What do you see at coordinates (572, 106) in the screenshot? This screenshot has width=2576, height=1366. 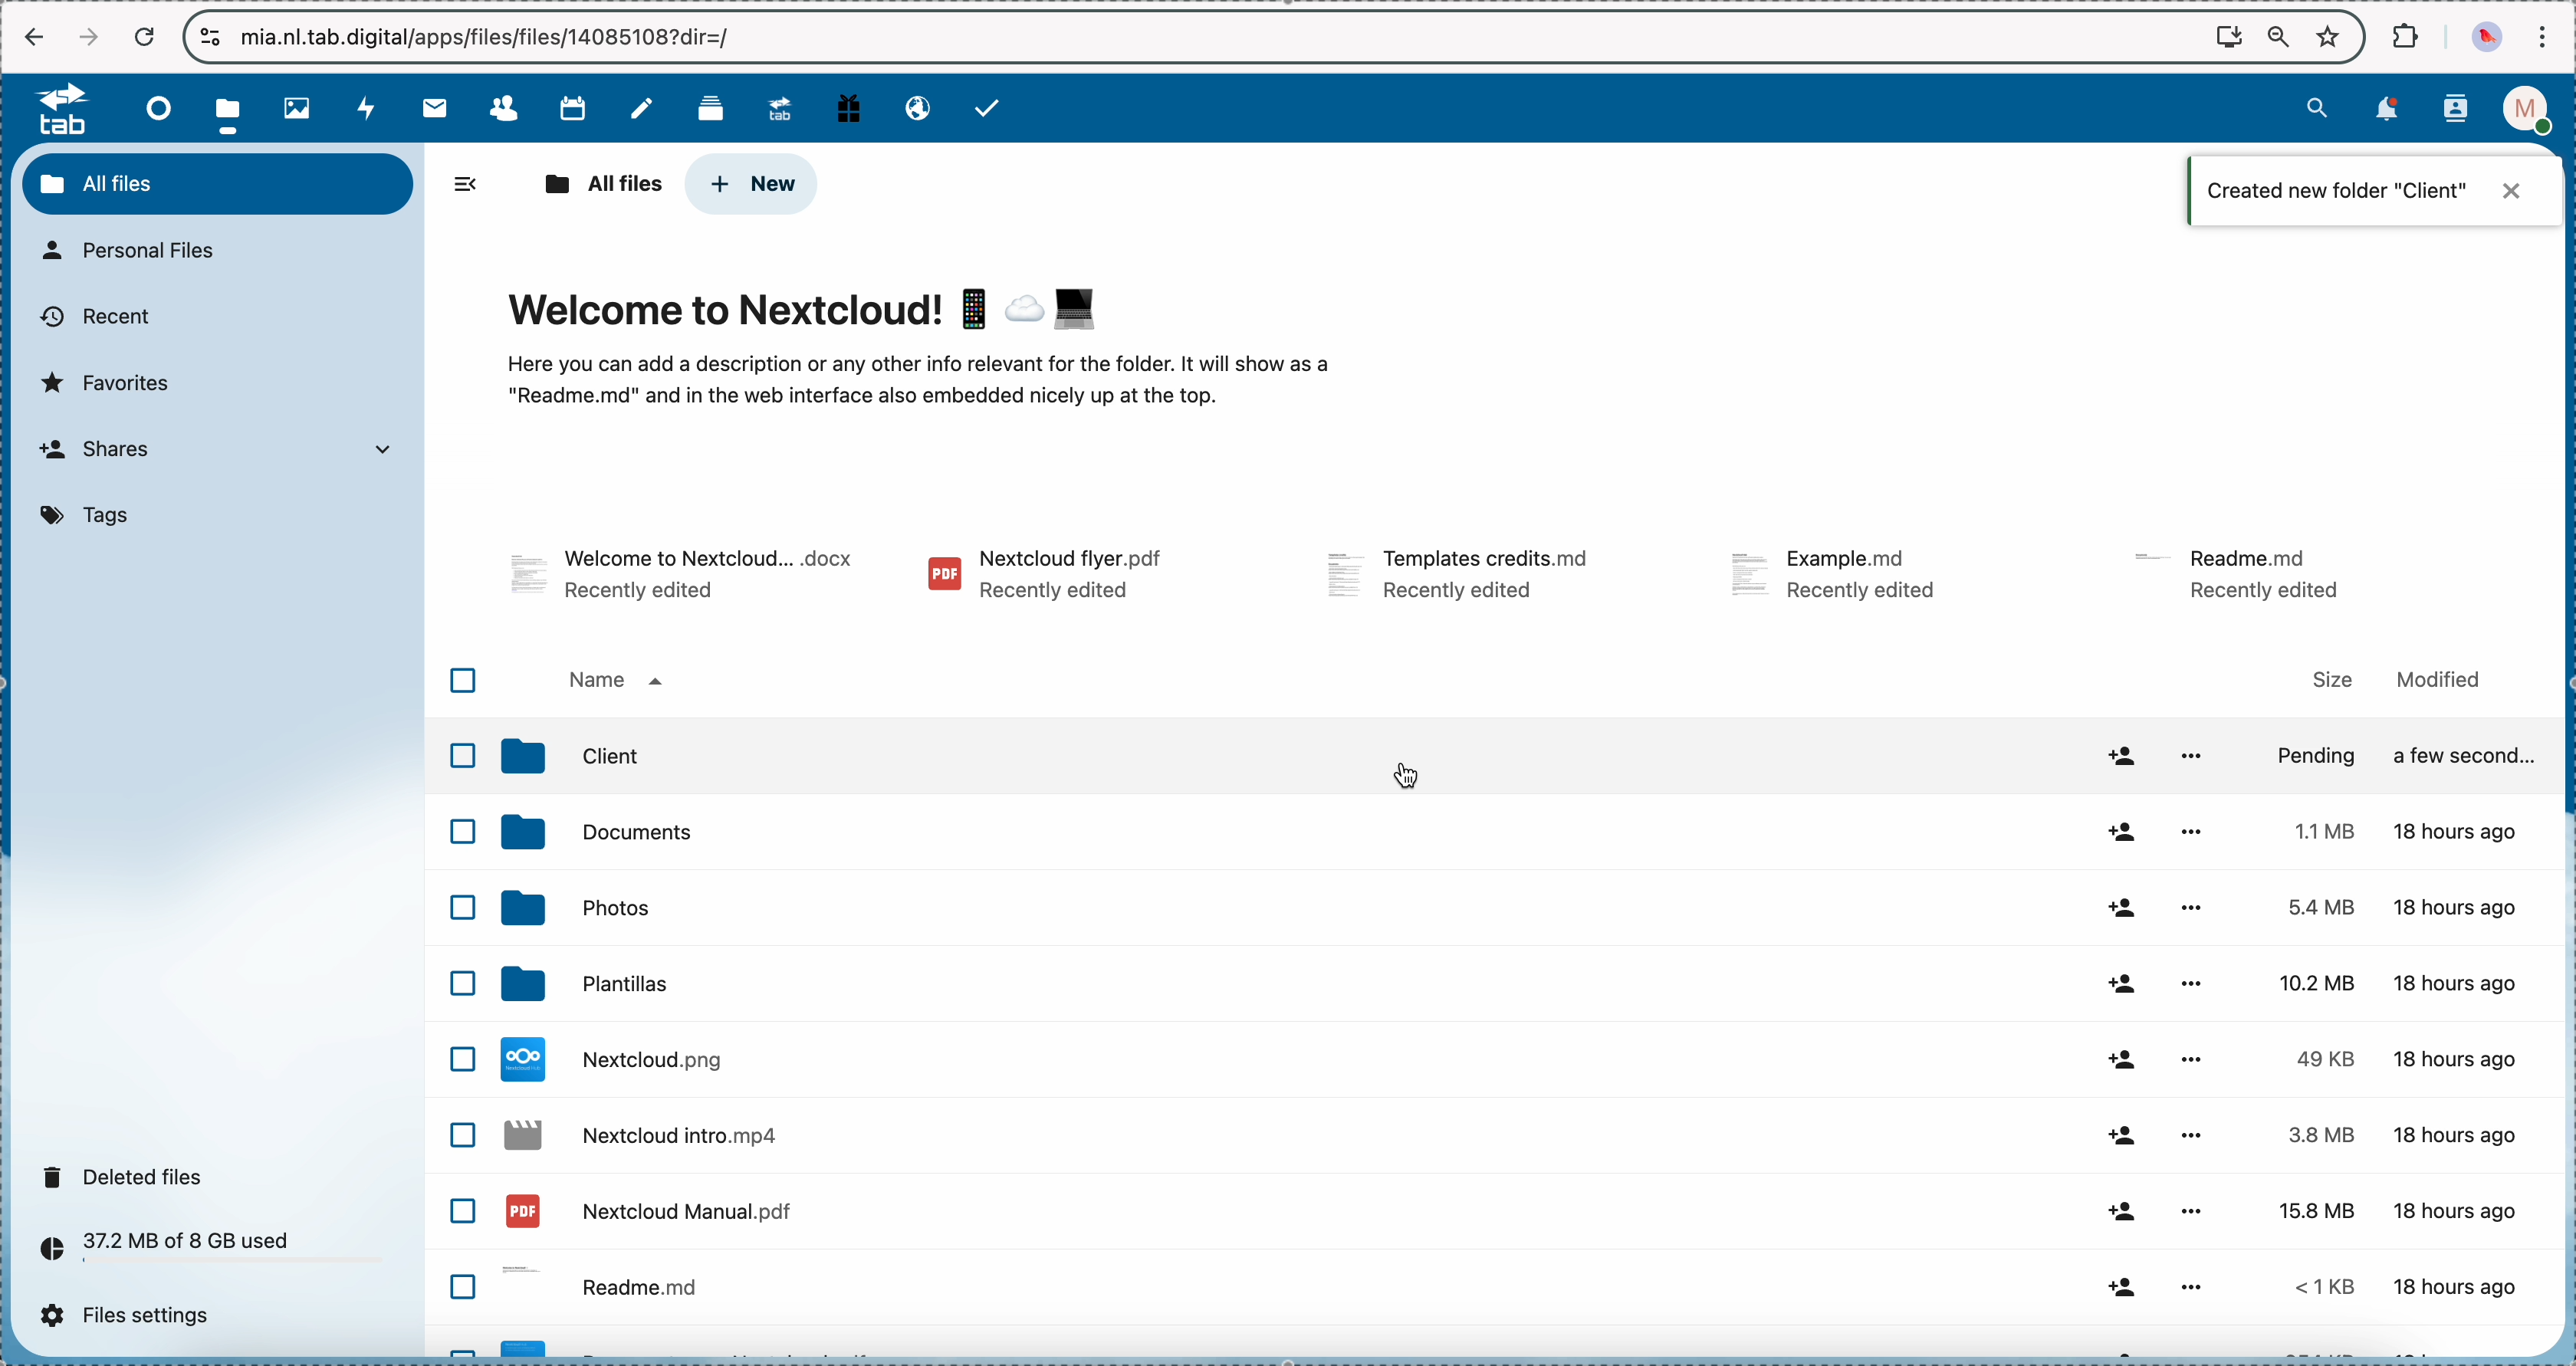 I see `calendar` at bounding box center [572, 106].